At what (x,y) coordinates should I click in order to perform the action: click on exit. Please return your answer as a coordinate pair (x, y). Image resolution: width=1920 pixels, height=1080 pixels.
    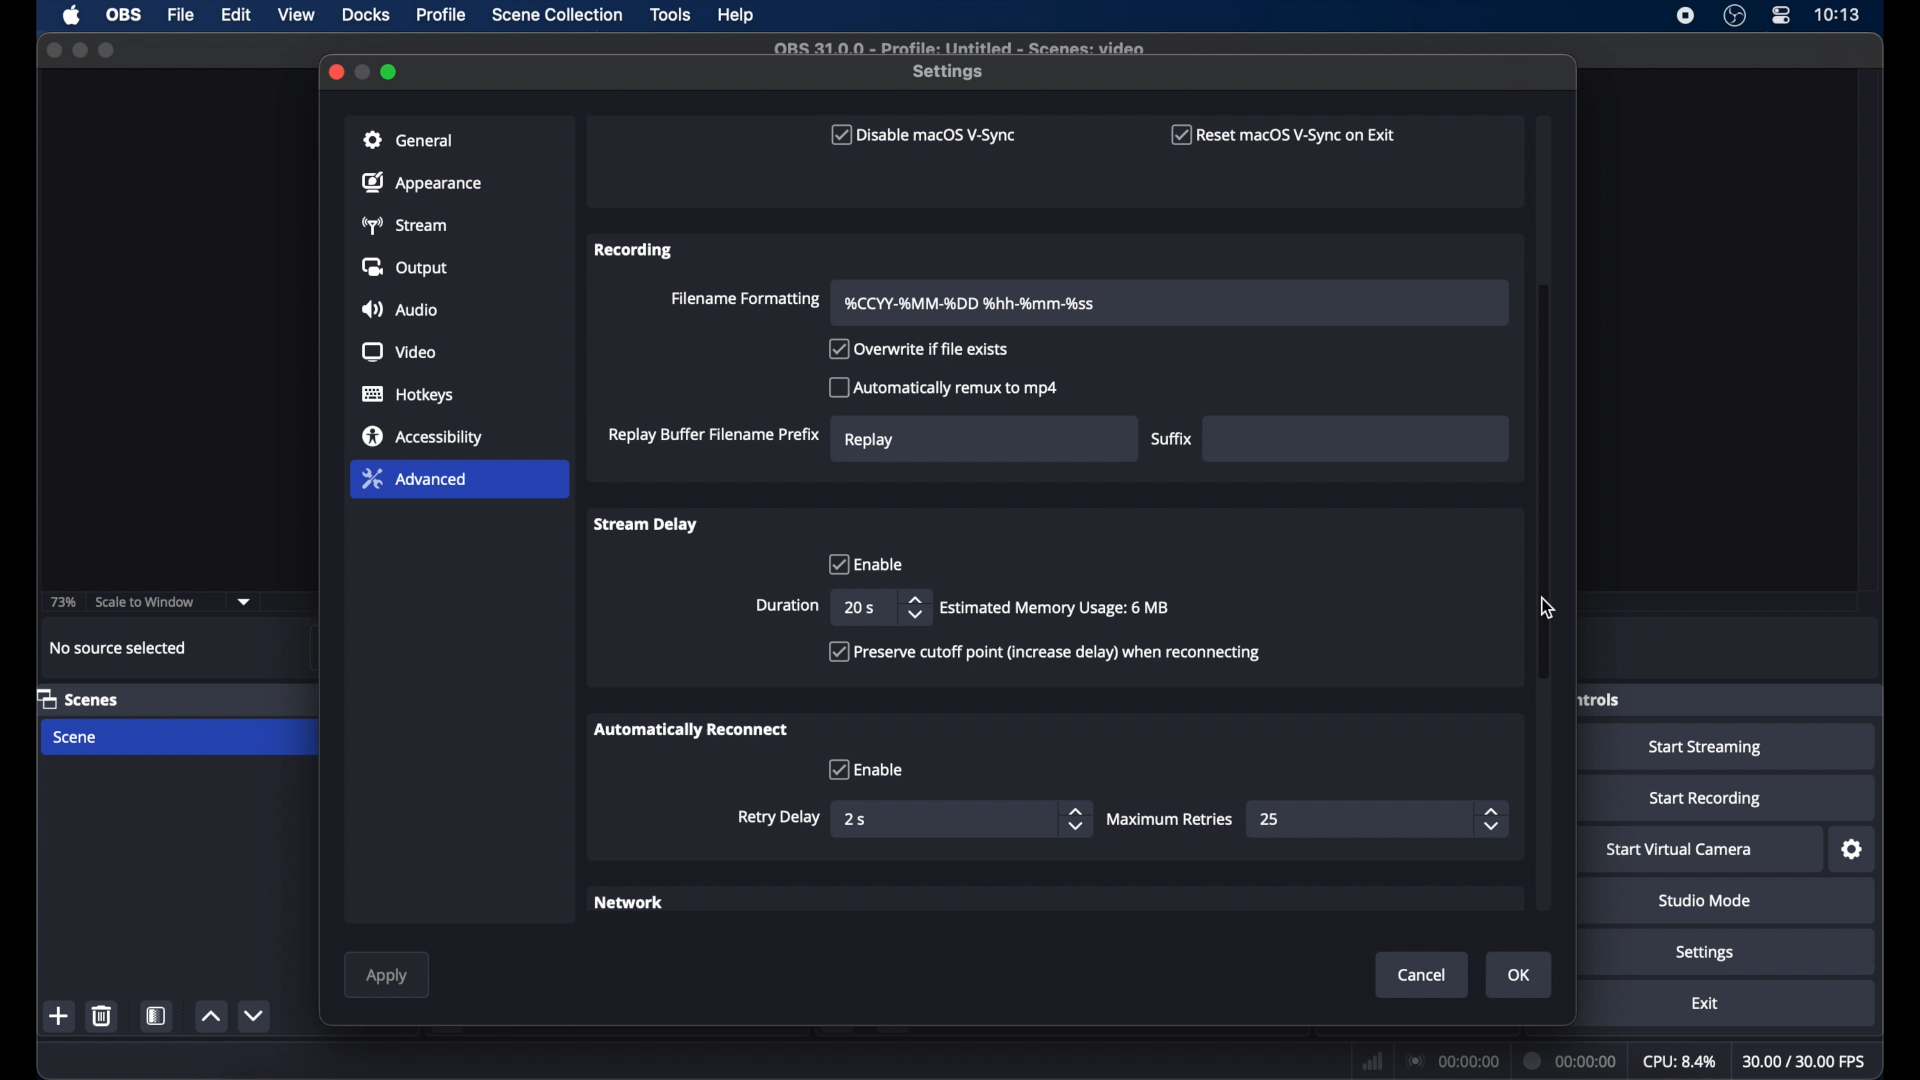
    Looking at the image, I should click on (1706, 1004).